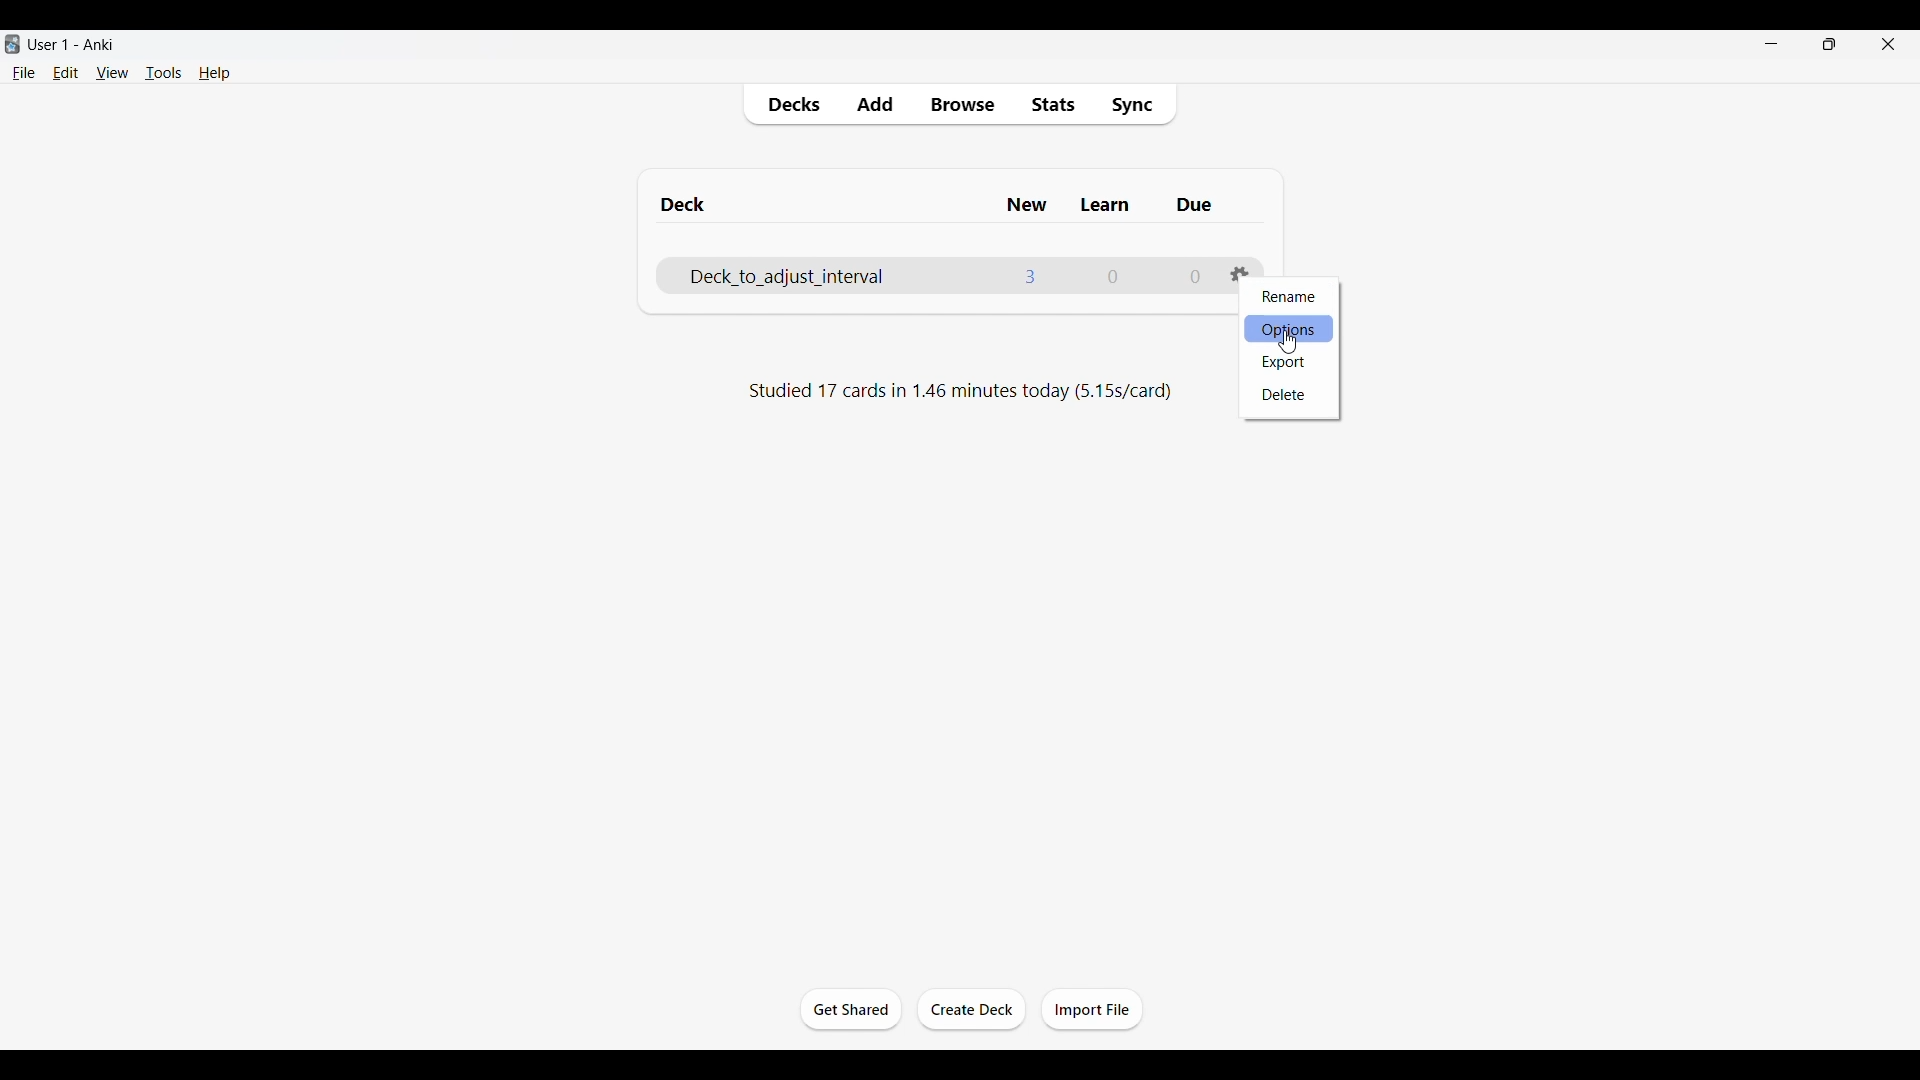 This screenshot has width=1920, height=1080. I want to click on Browse , so click(960, 104).